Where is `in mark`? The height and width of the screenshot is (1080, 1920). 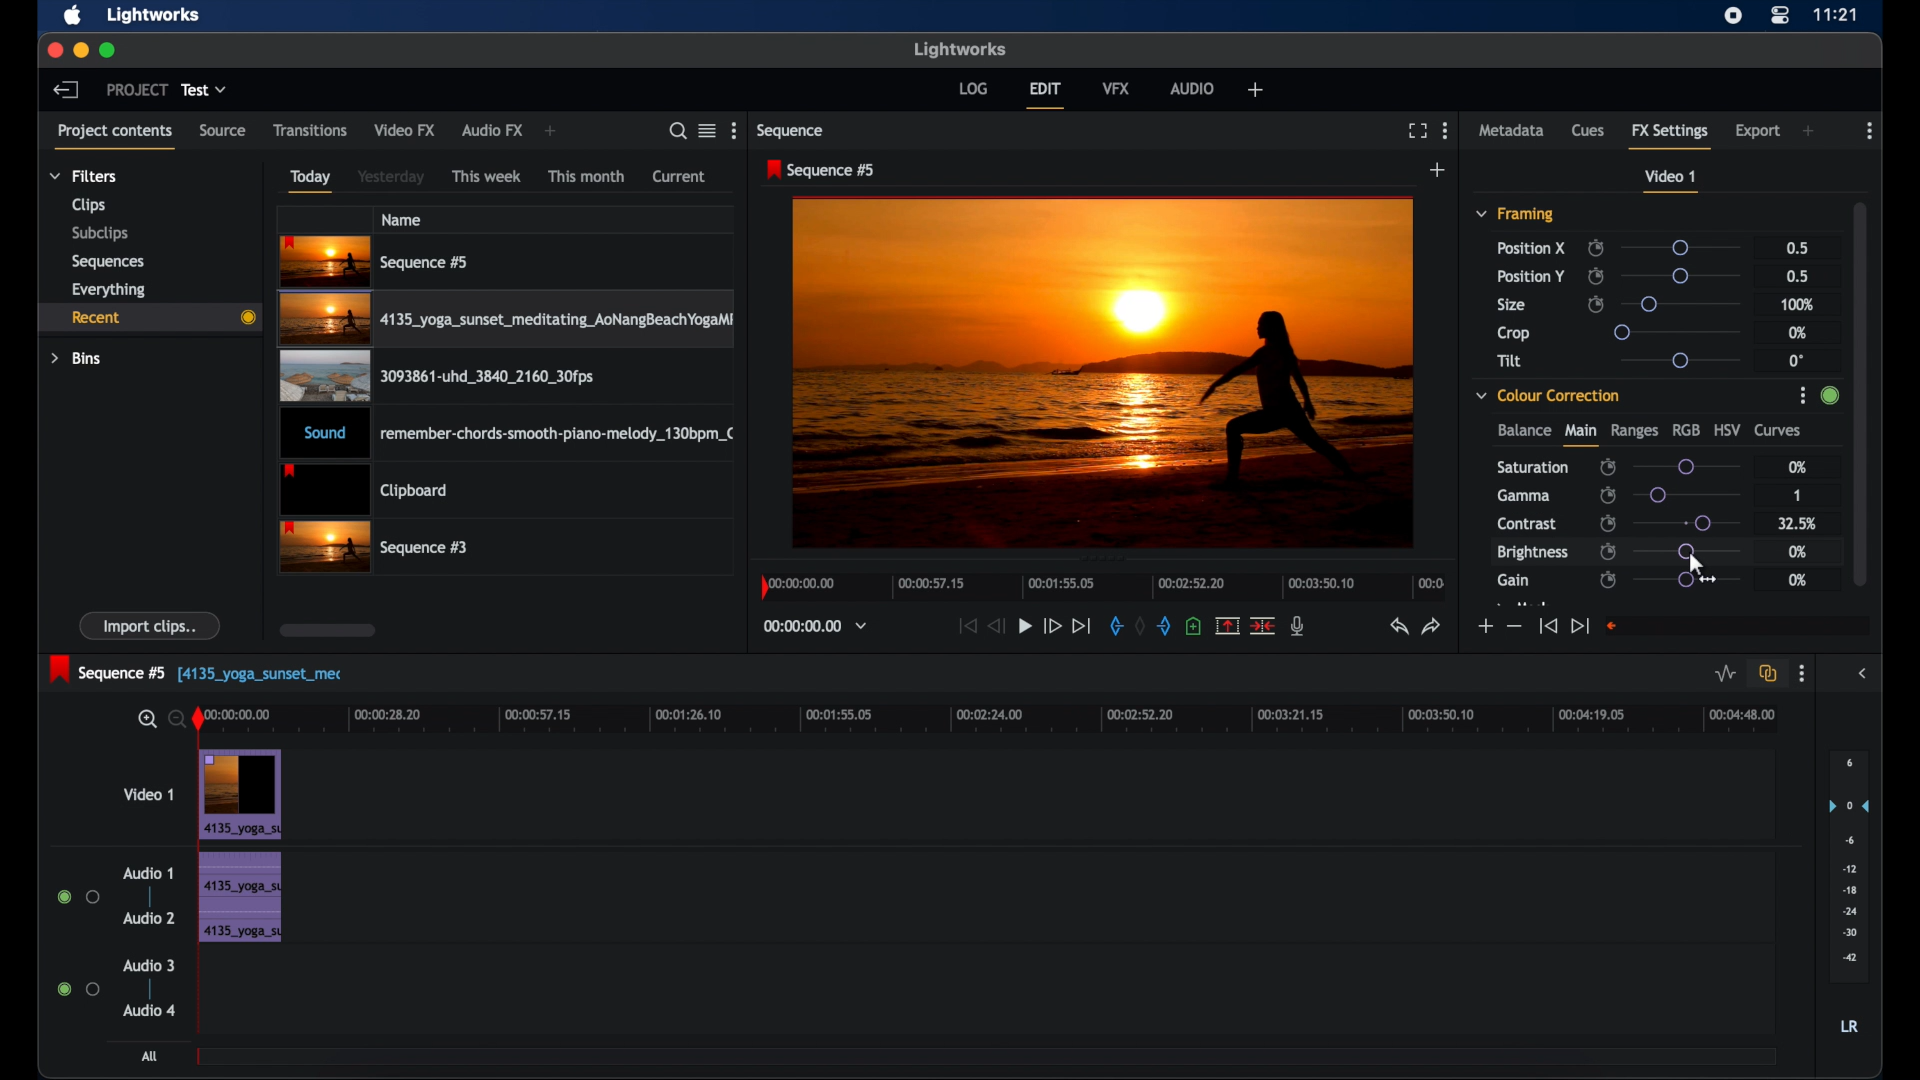
in mark is located at coordinates (1115, 629).